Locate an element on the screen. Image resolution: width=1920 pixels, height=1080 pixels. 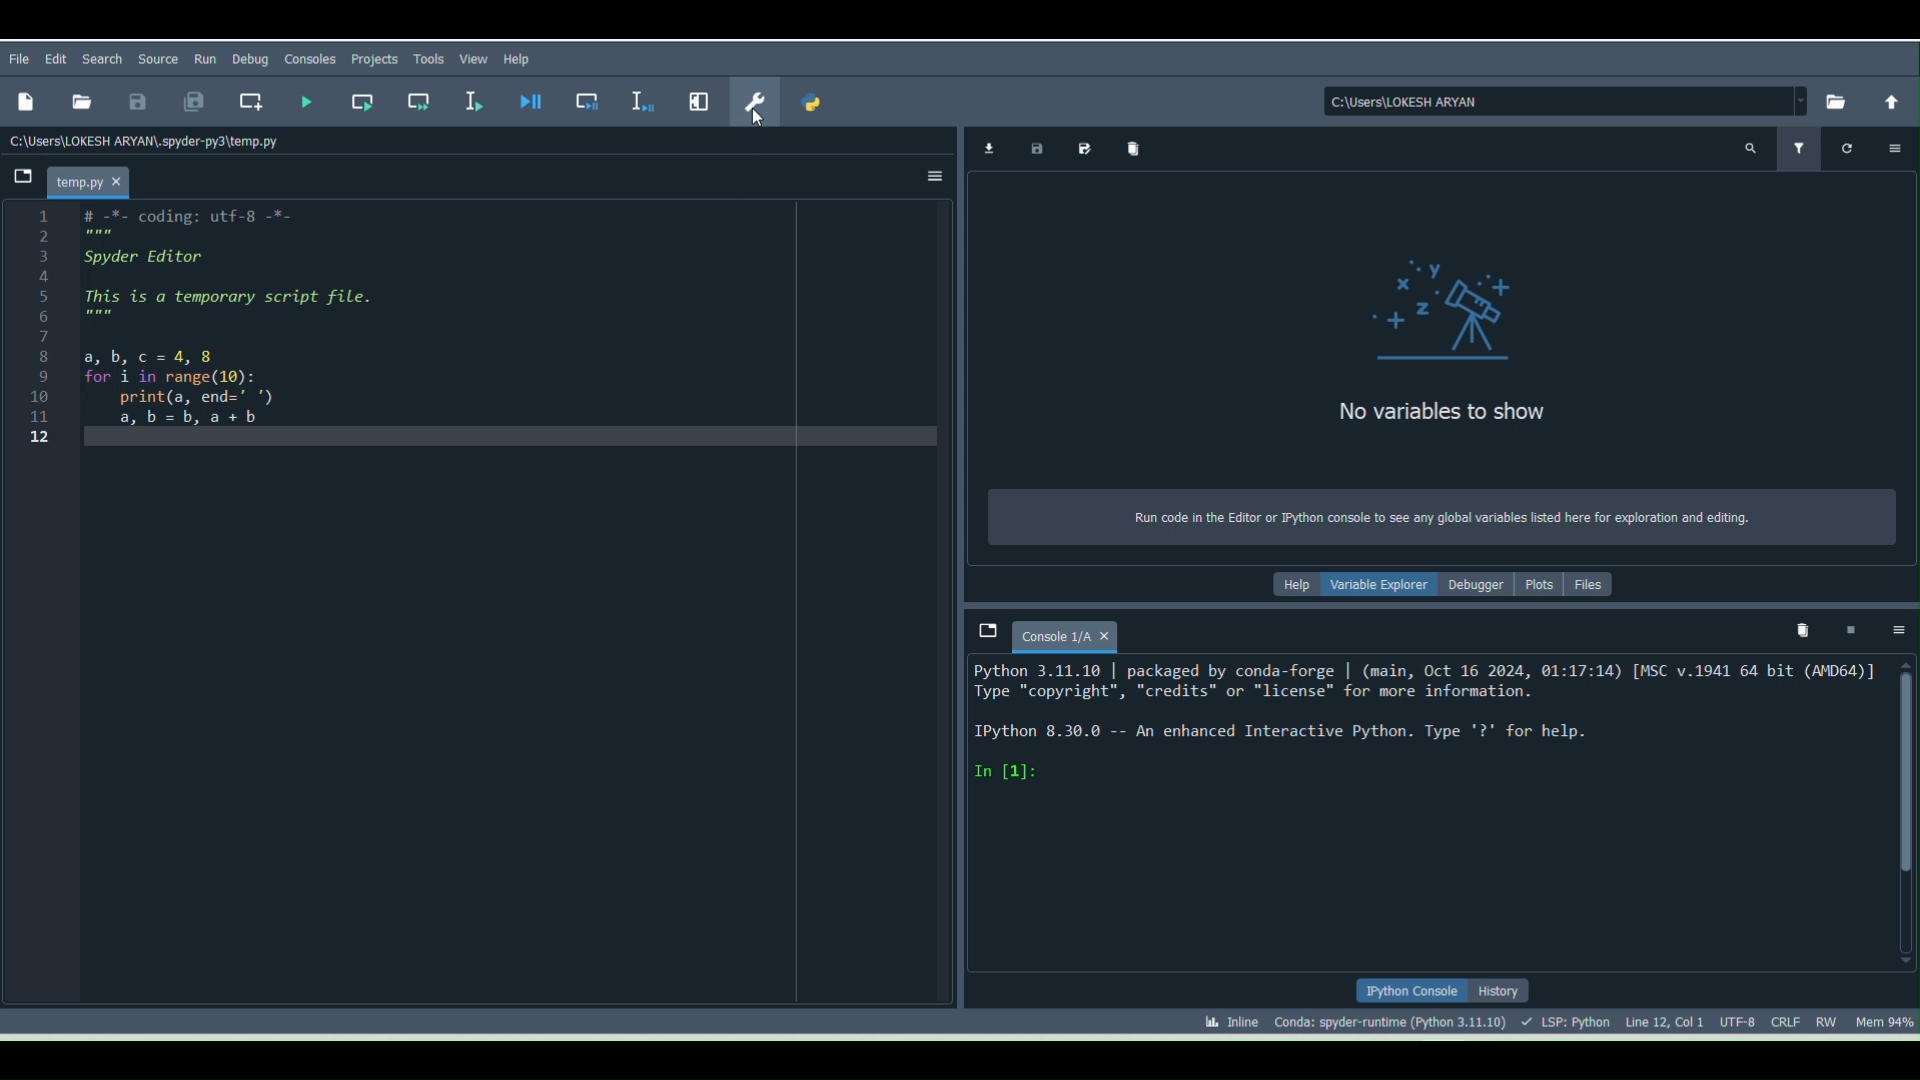
Remove all variables from namespace is located at coordinates (1806, 626).